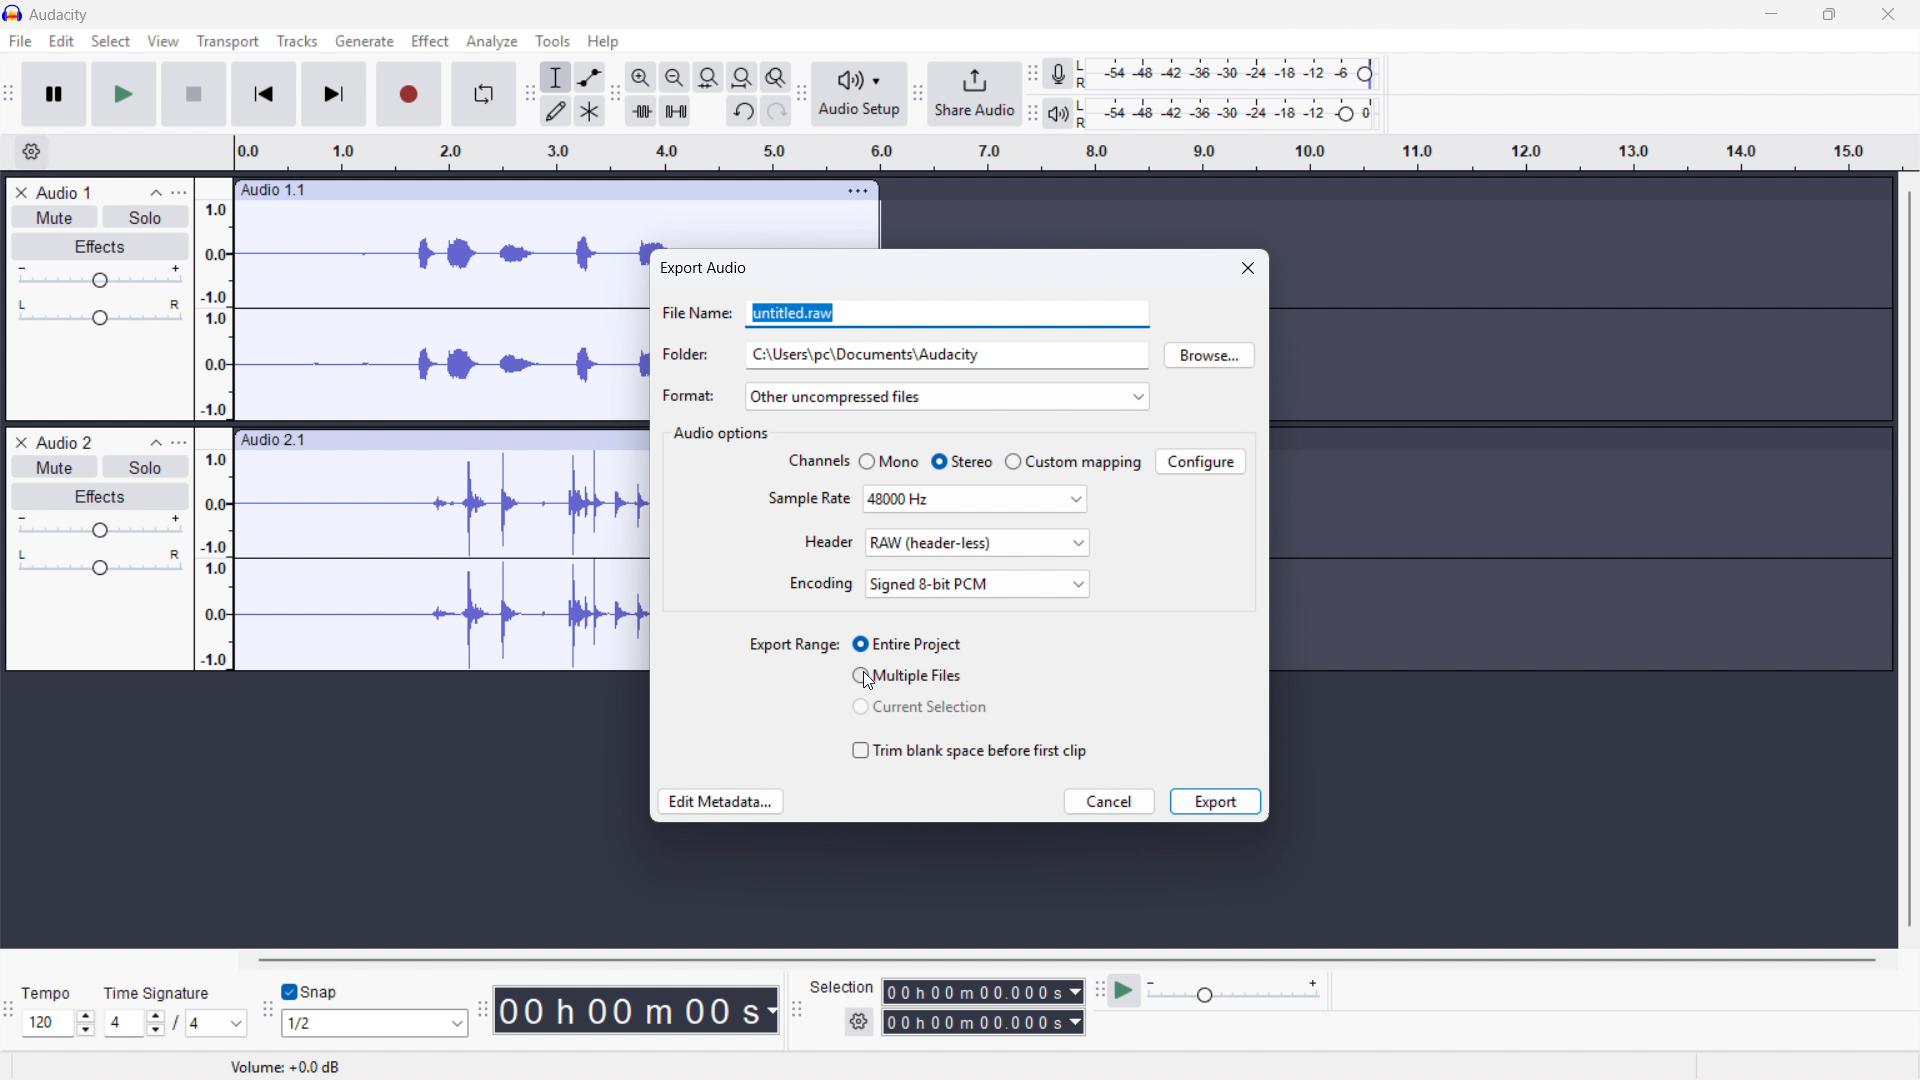  I want to click on folder, so click(689, 355).